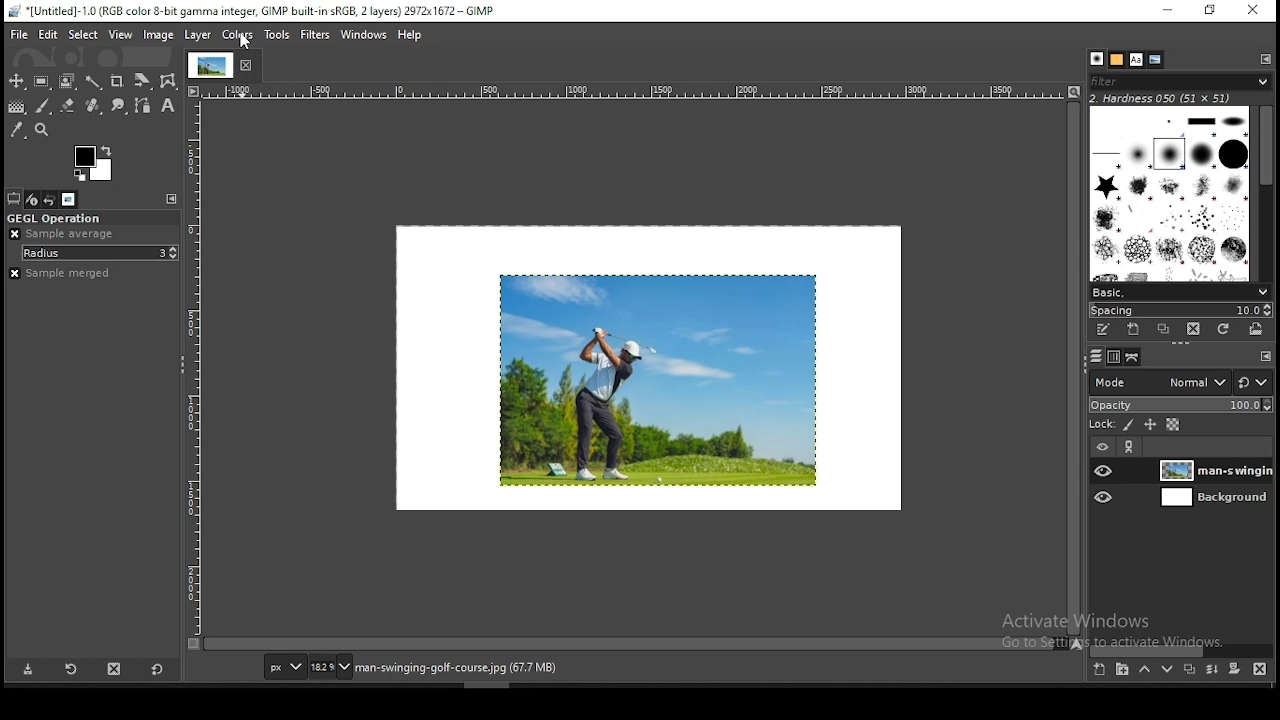 The height and width of the screenshot is (720, 1280). I want to click on duplicate brush, so click(1164, 330).